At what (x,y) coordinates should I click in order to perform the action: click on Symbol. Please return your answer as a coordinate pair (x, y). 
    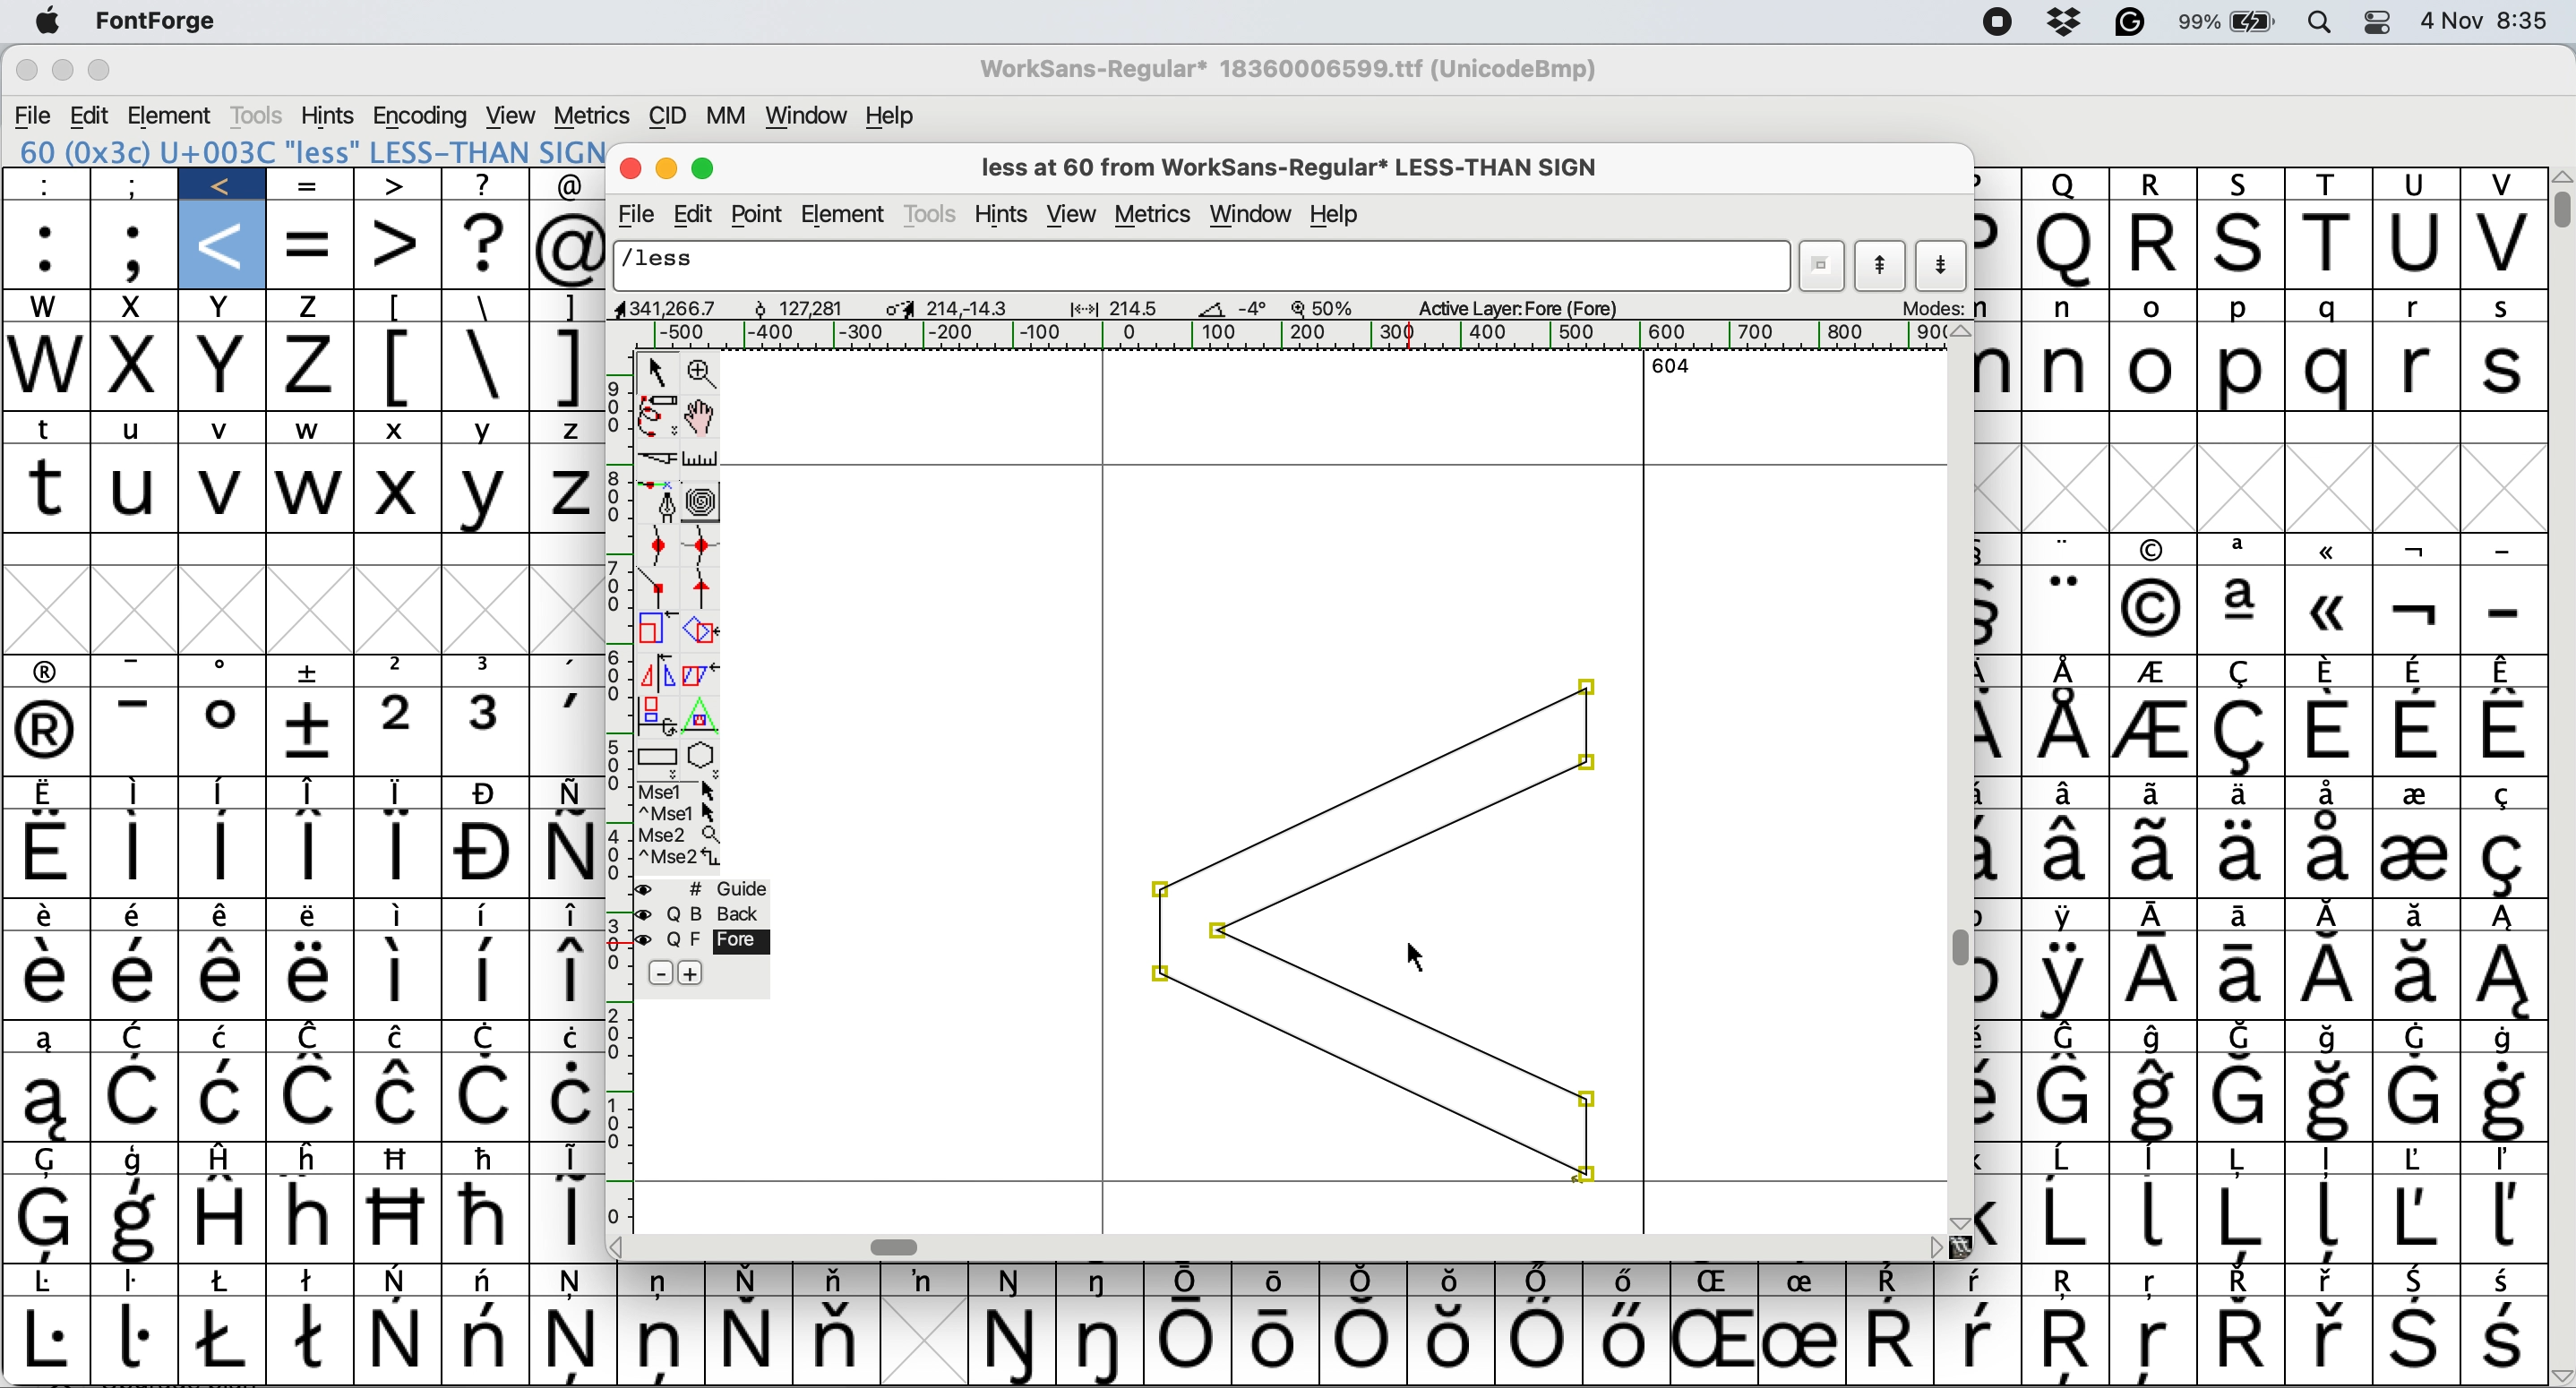
    Looking at the image, I should click on (311, 669).